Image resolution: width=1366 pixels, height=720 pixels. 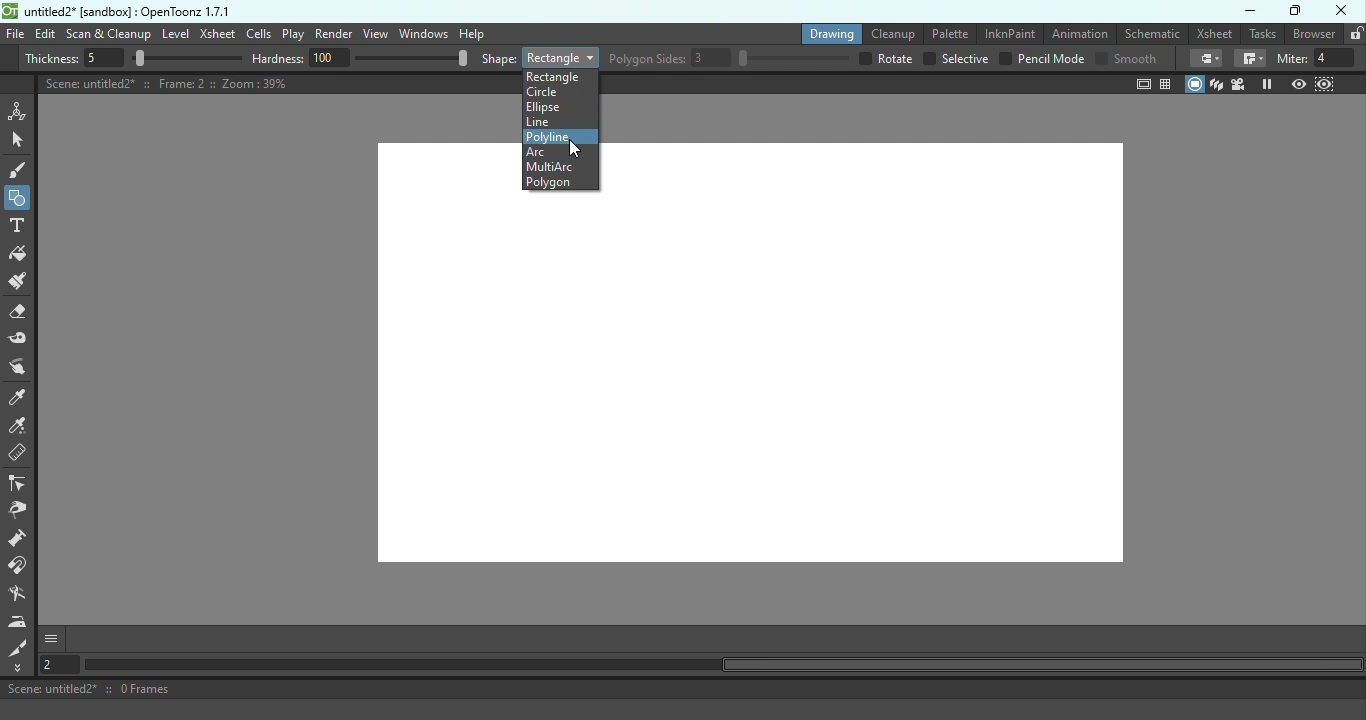 I want to click on Minimize, so click(x=1251, y=11).